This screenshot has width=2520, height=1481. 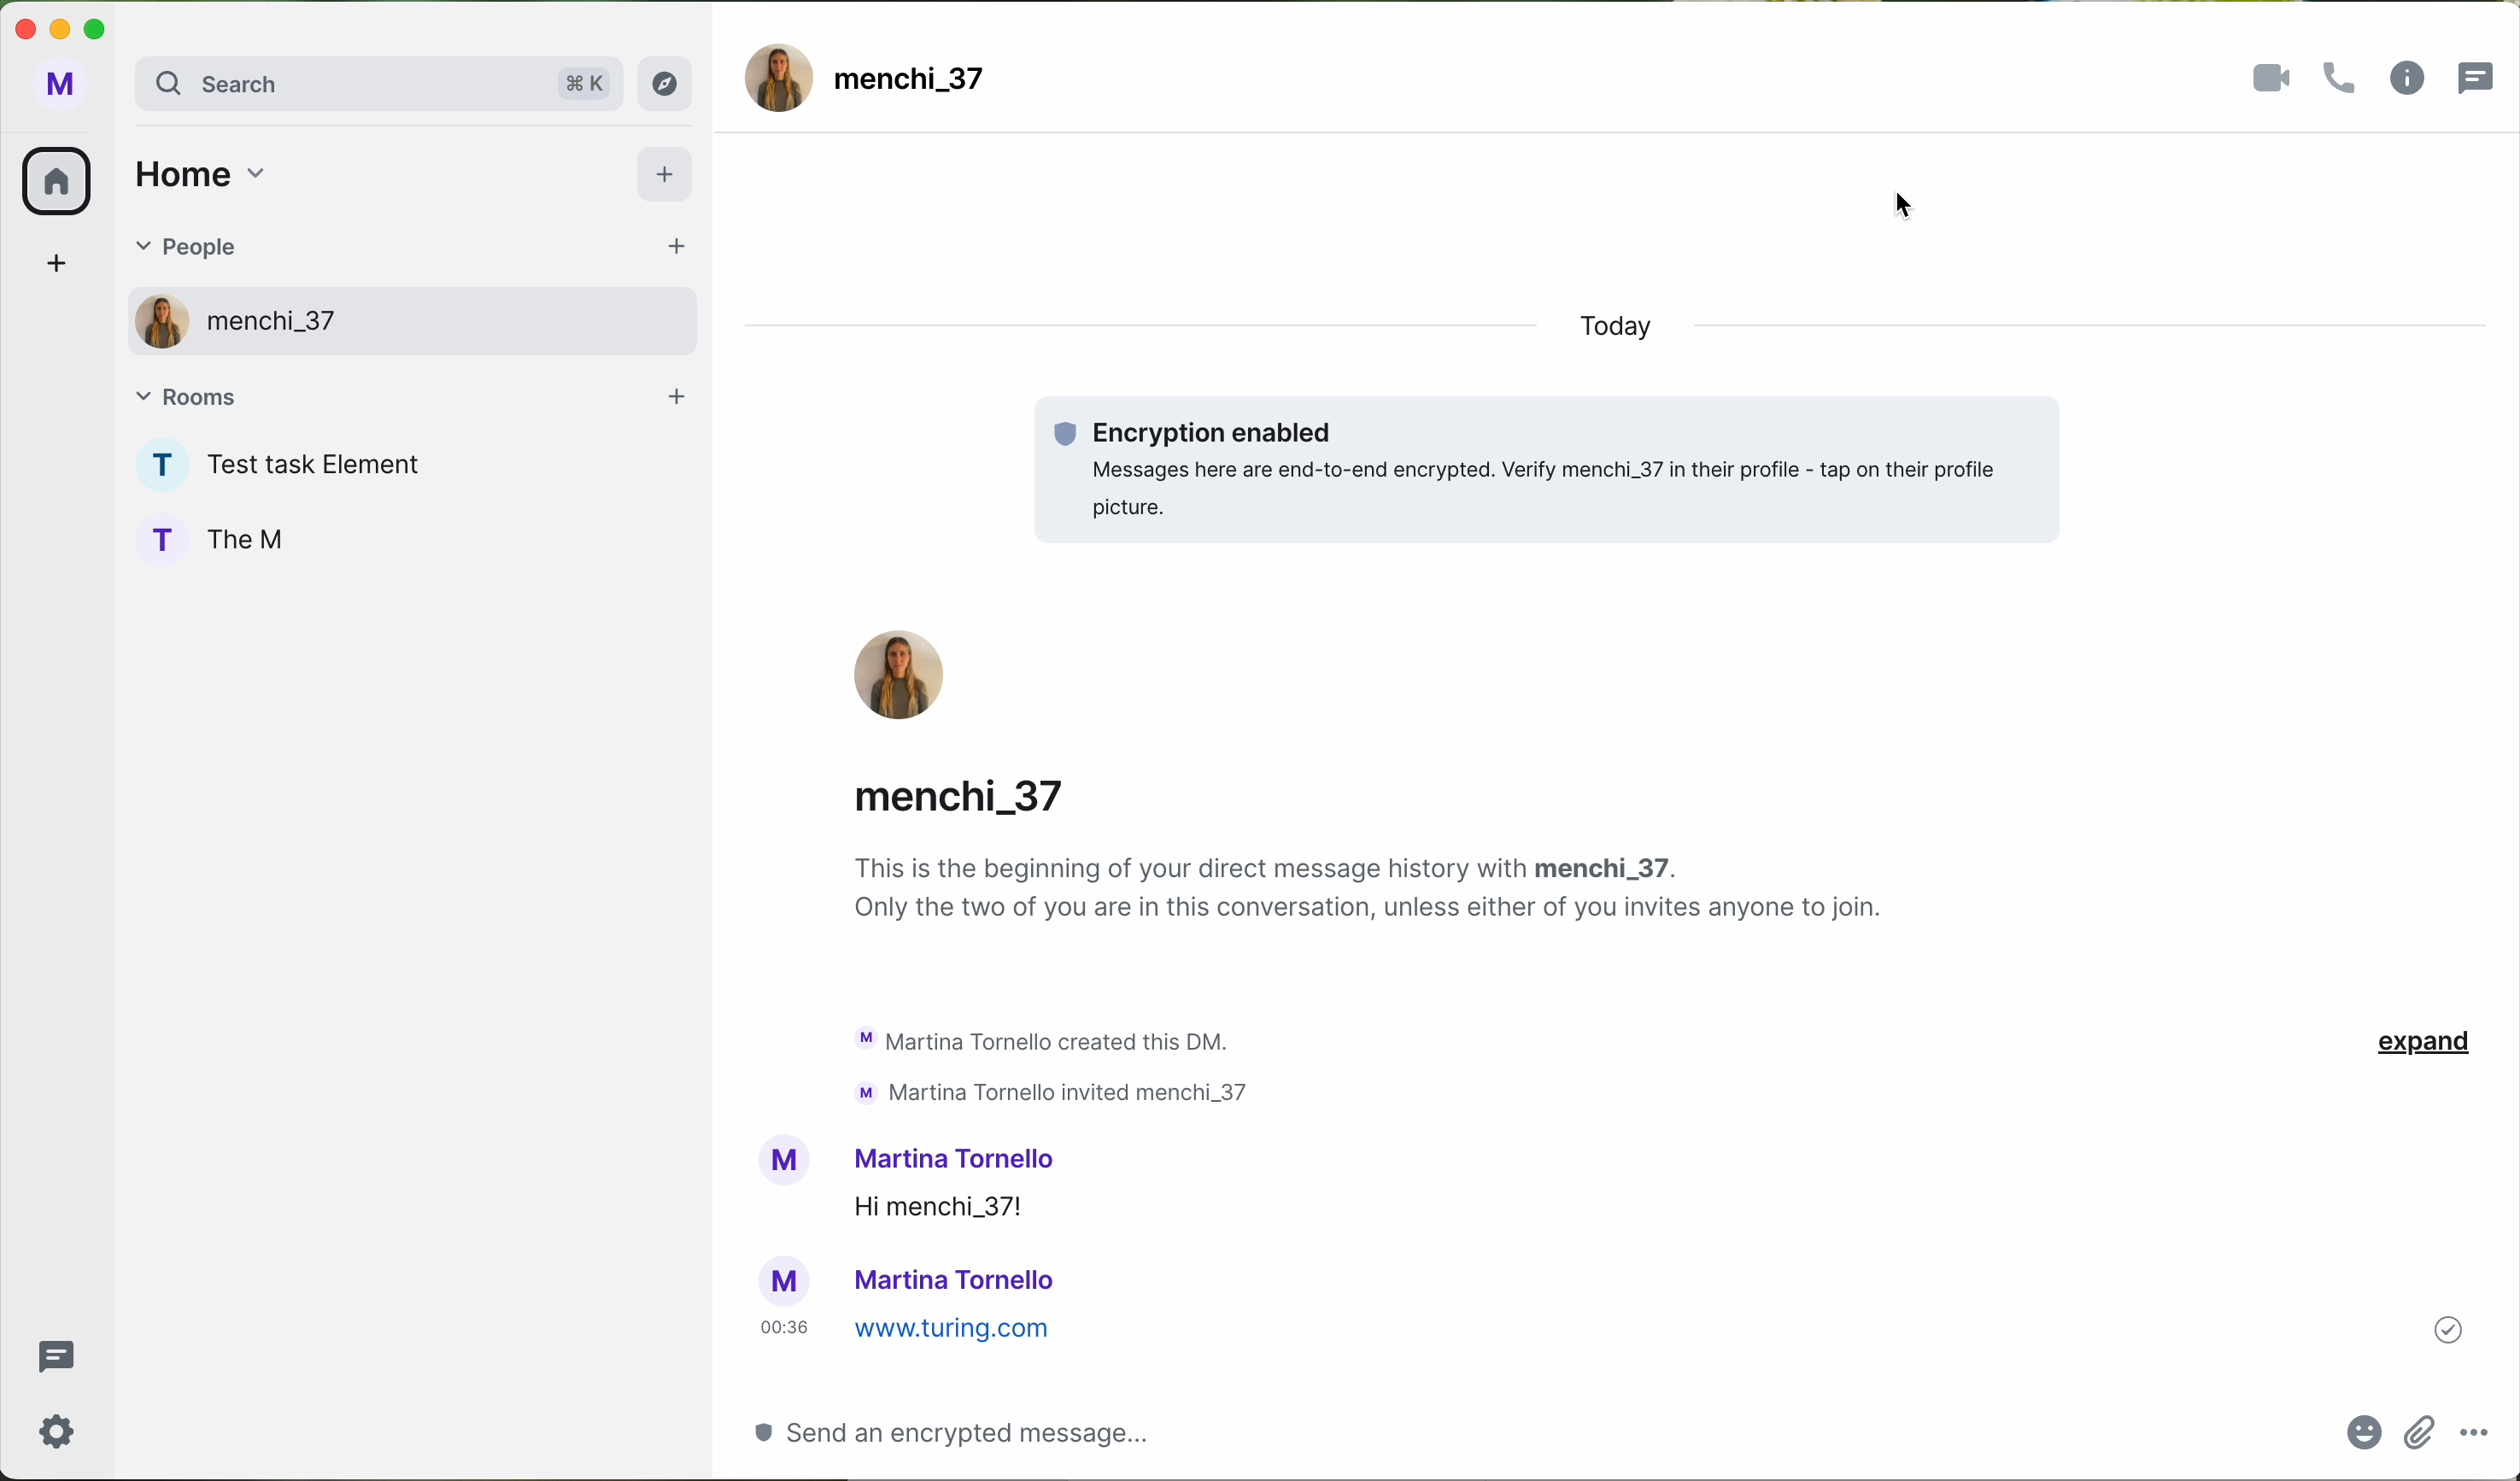 What do you see at coordinates (953, 1156) in the screenshot?
I see `username` at bounding box center [953, 1156].